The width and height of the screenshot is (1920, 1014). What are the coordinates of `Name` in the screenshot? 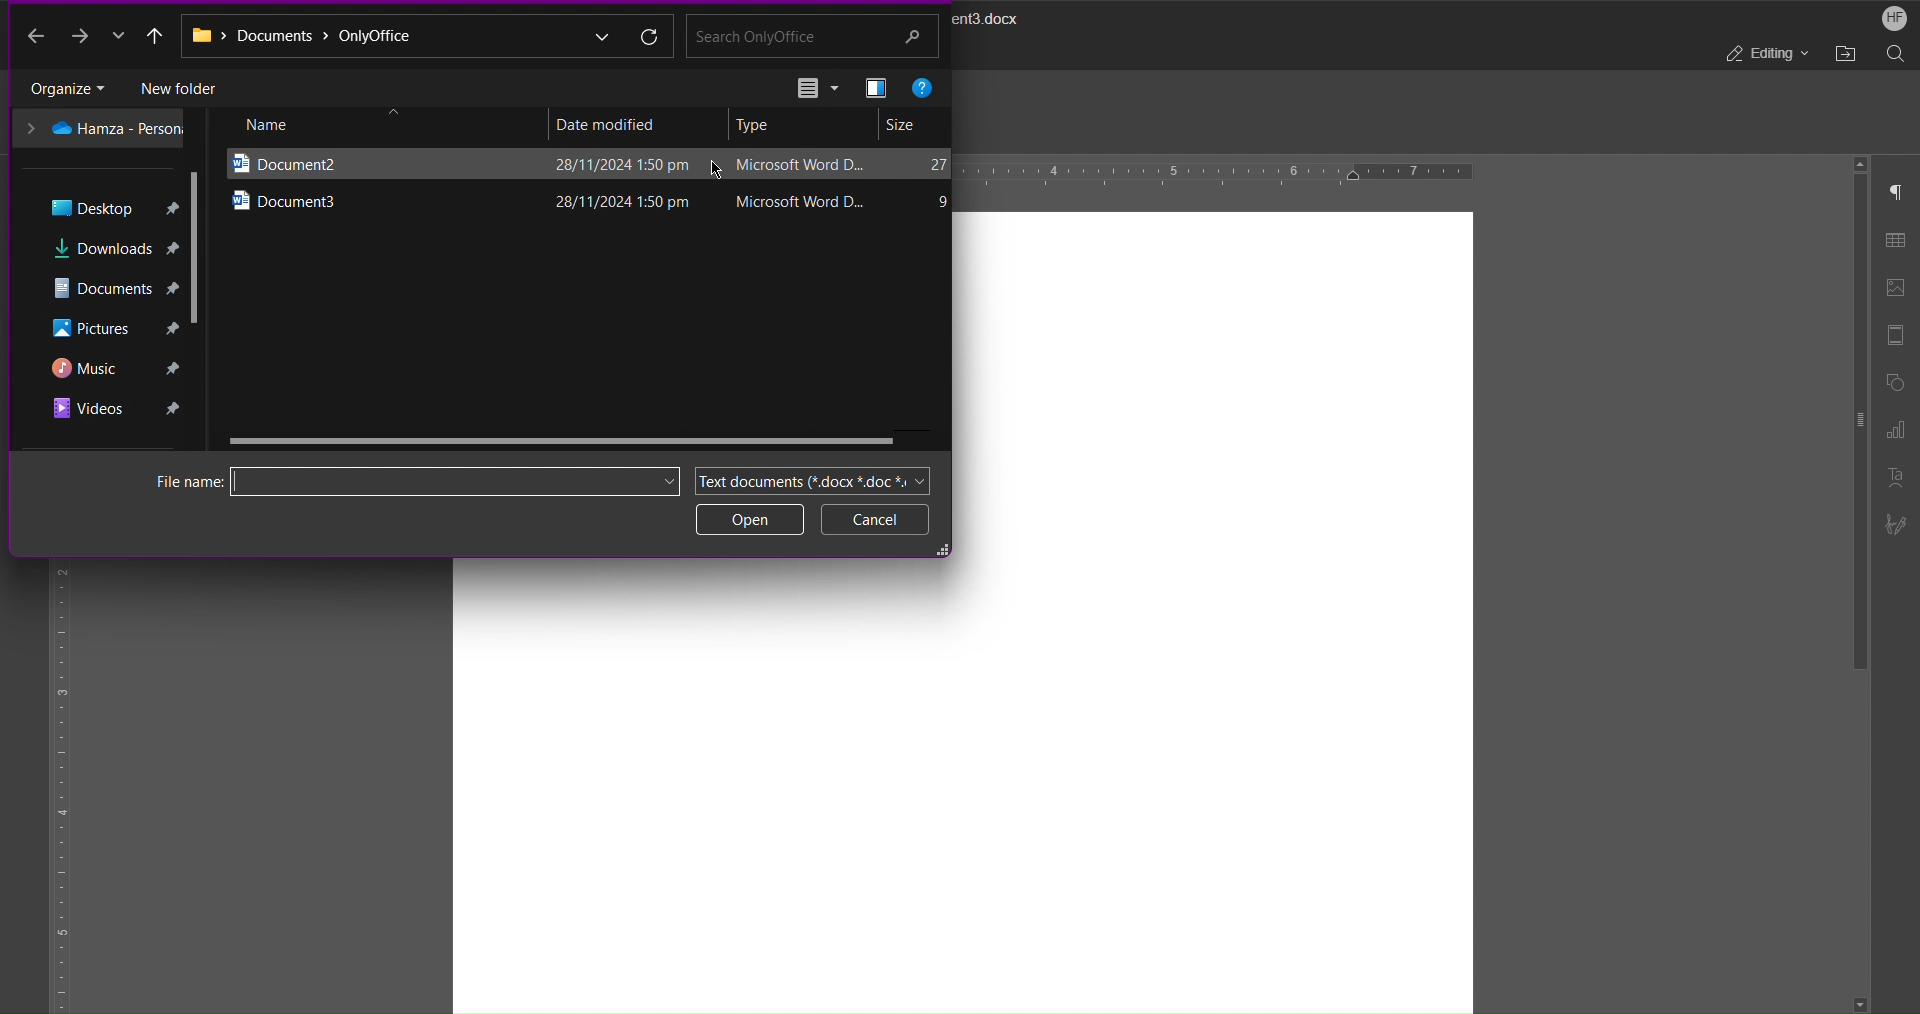 It's located at (357, 125).